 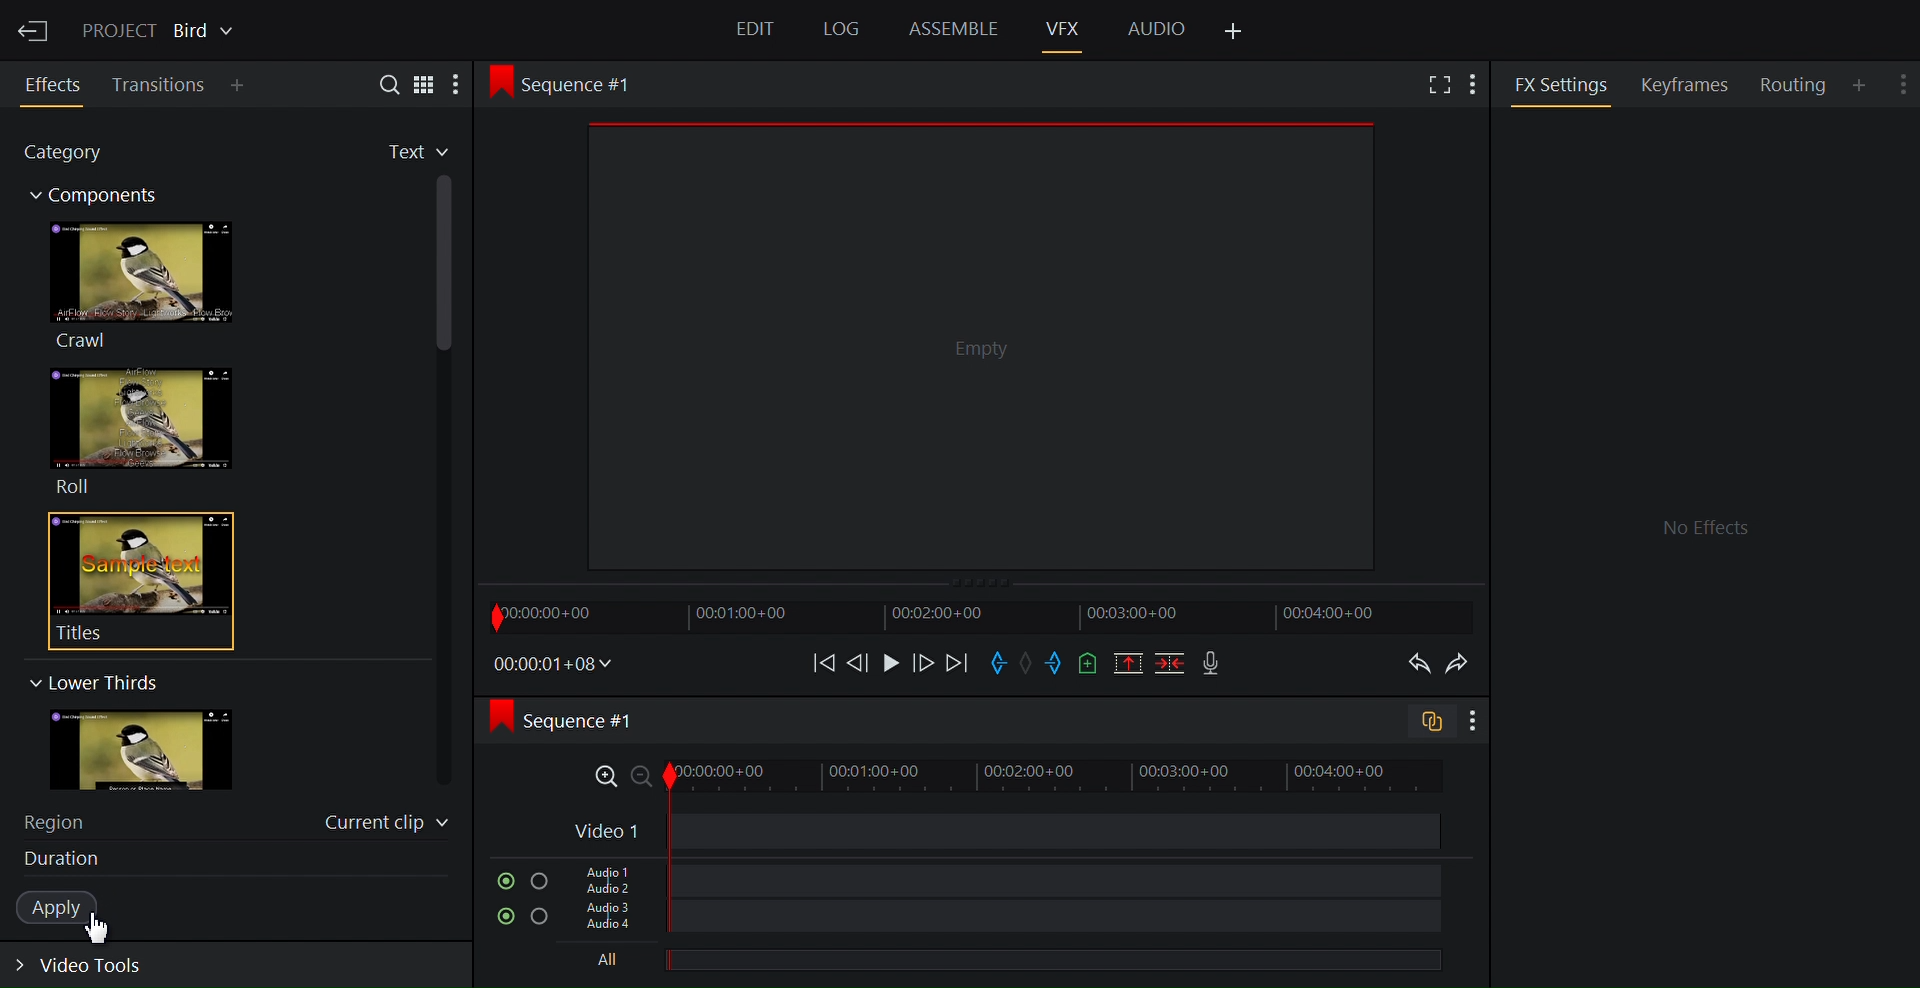 I want to click on Record voice over, so click(x=1213, y=664).